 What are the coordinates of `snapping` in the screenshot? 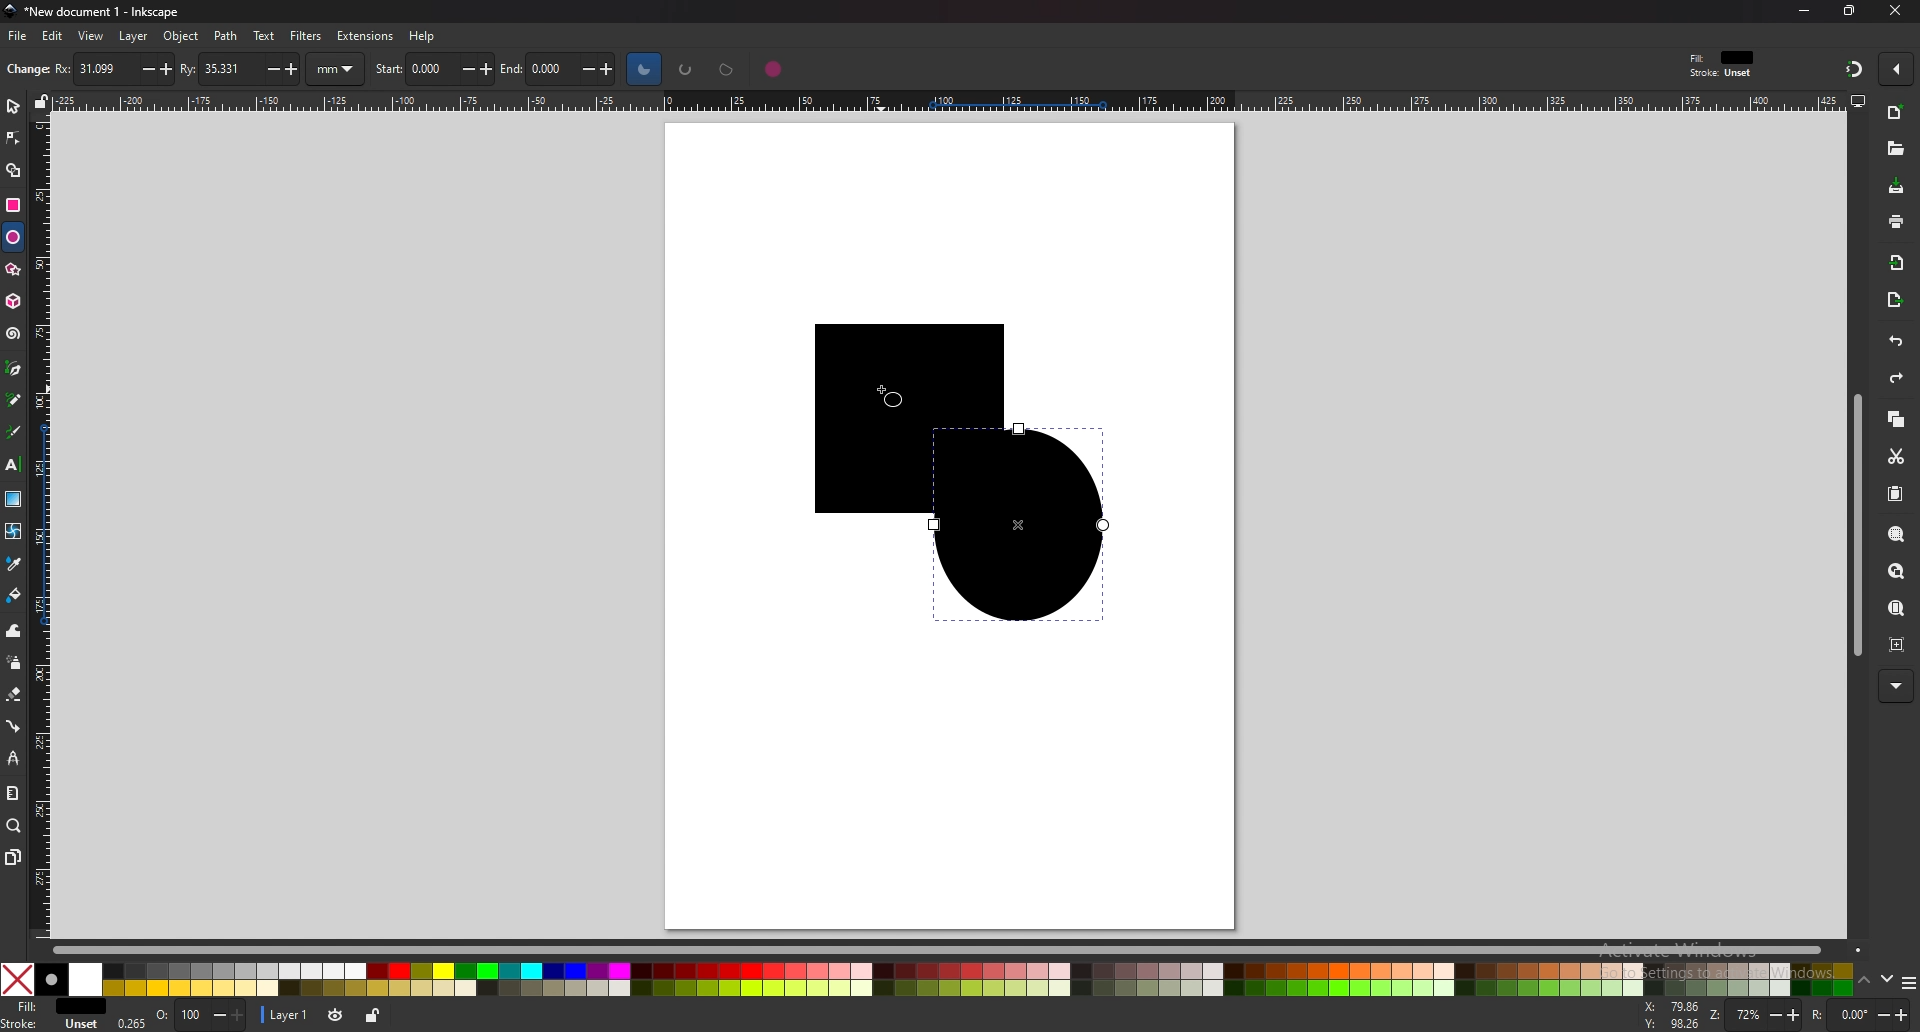 It's located at (1851, 68).